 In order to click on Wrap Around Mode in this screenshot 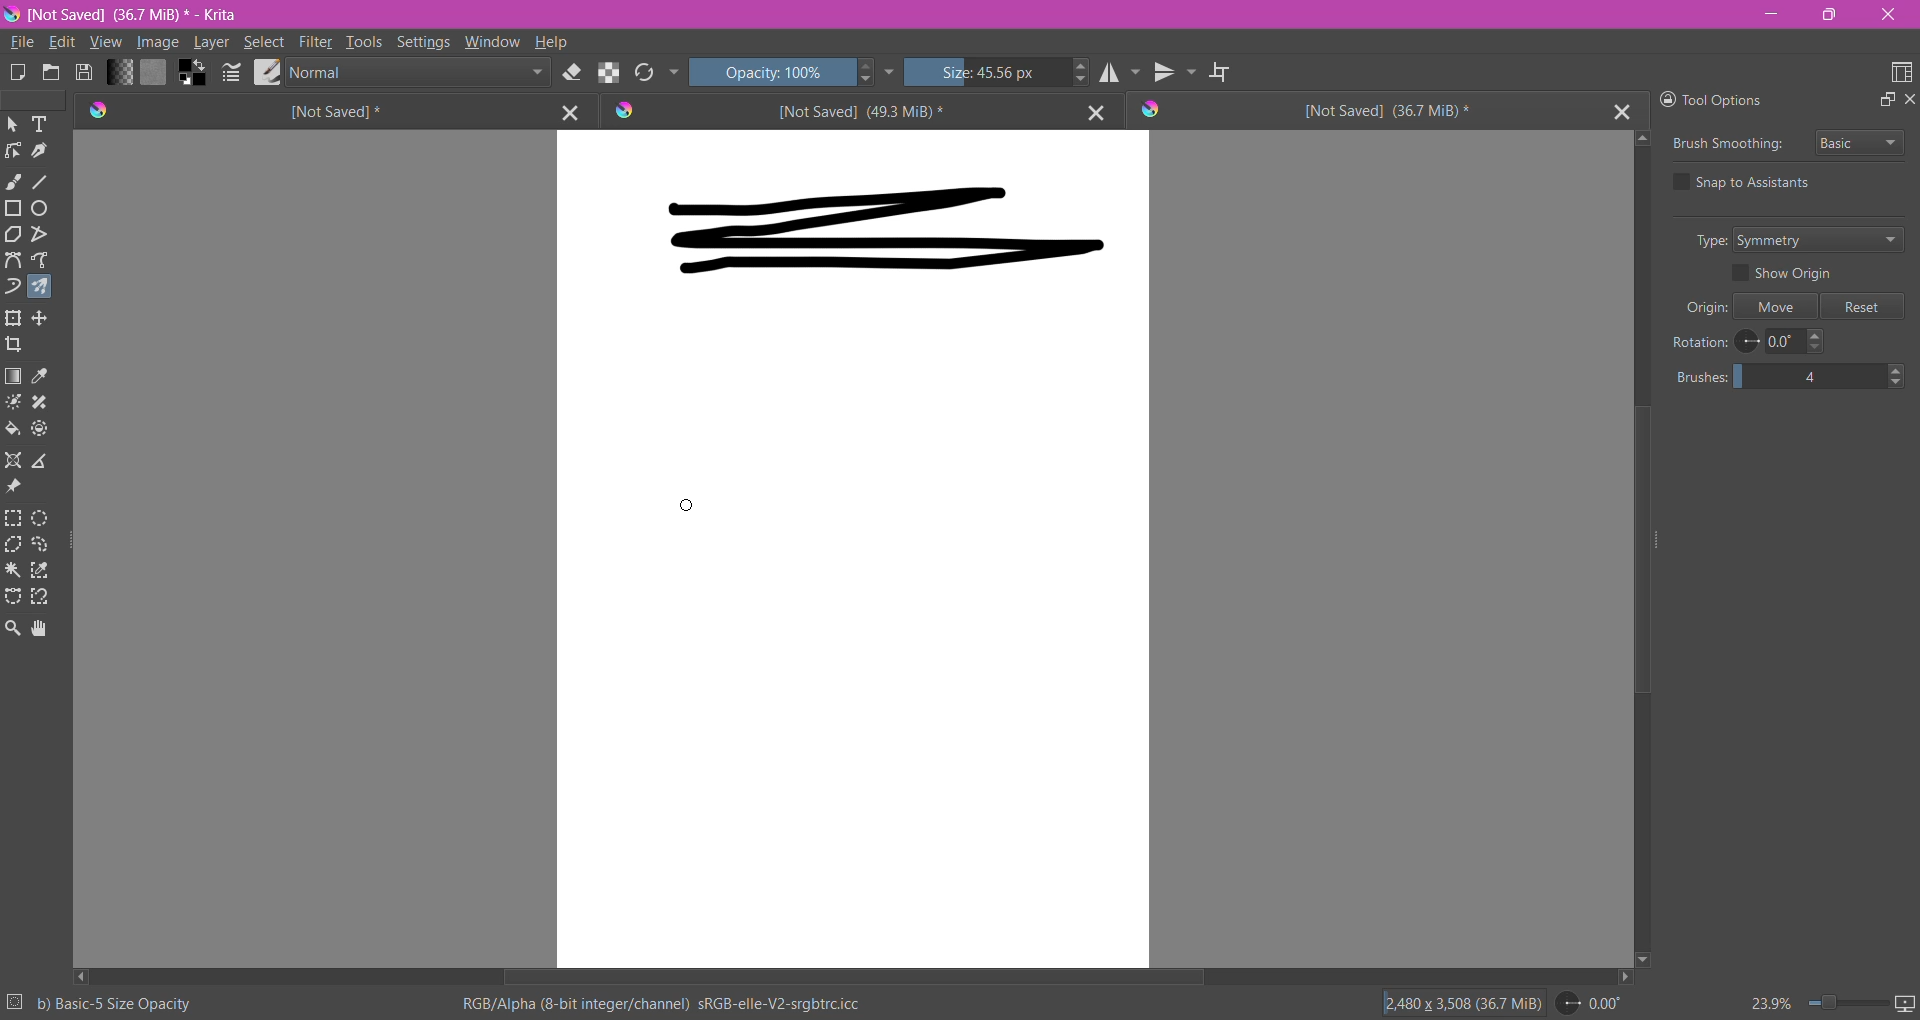, I will do `click(1221, 73)`.